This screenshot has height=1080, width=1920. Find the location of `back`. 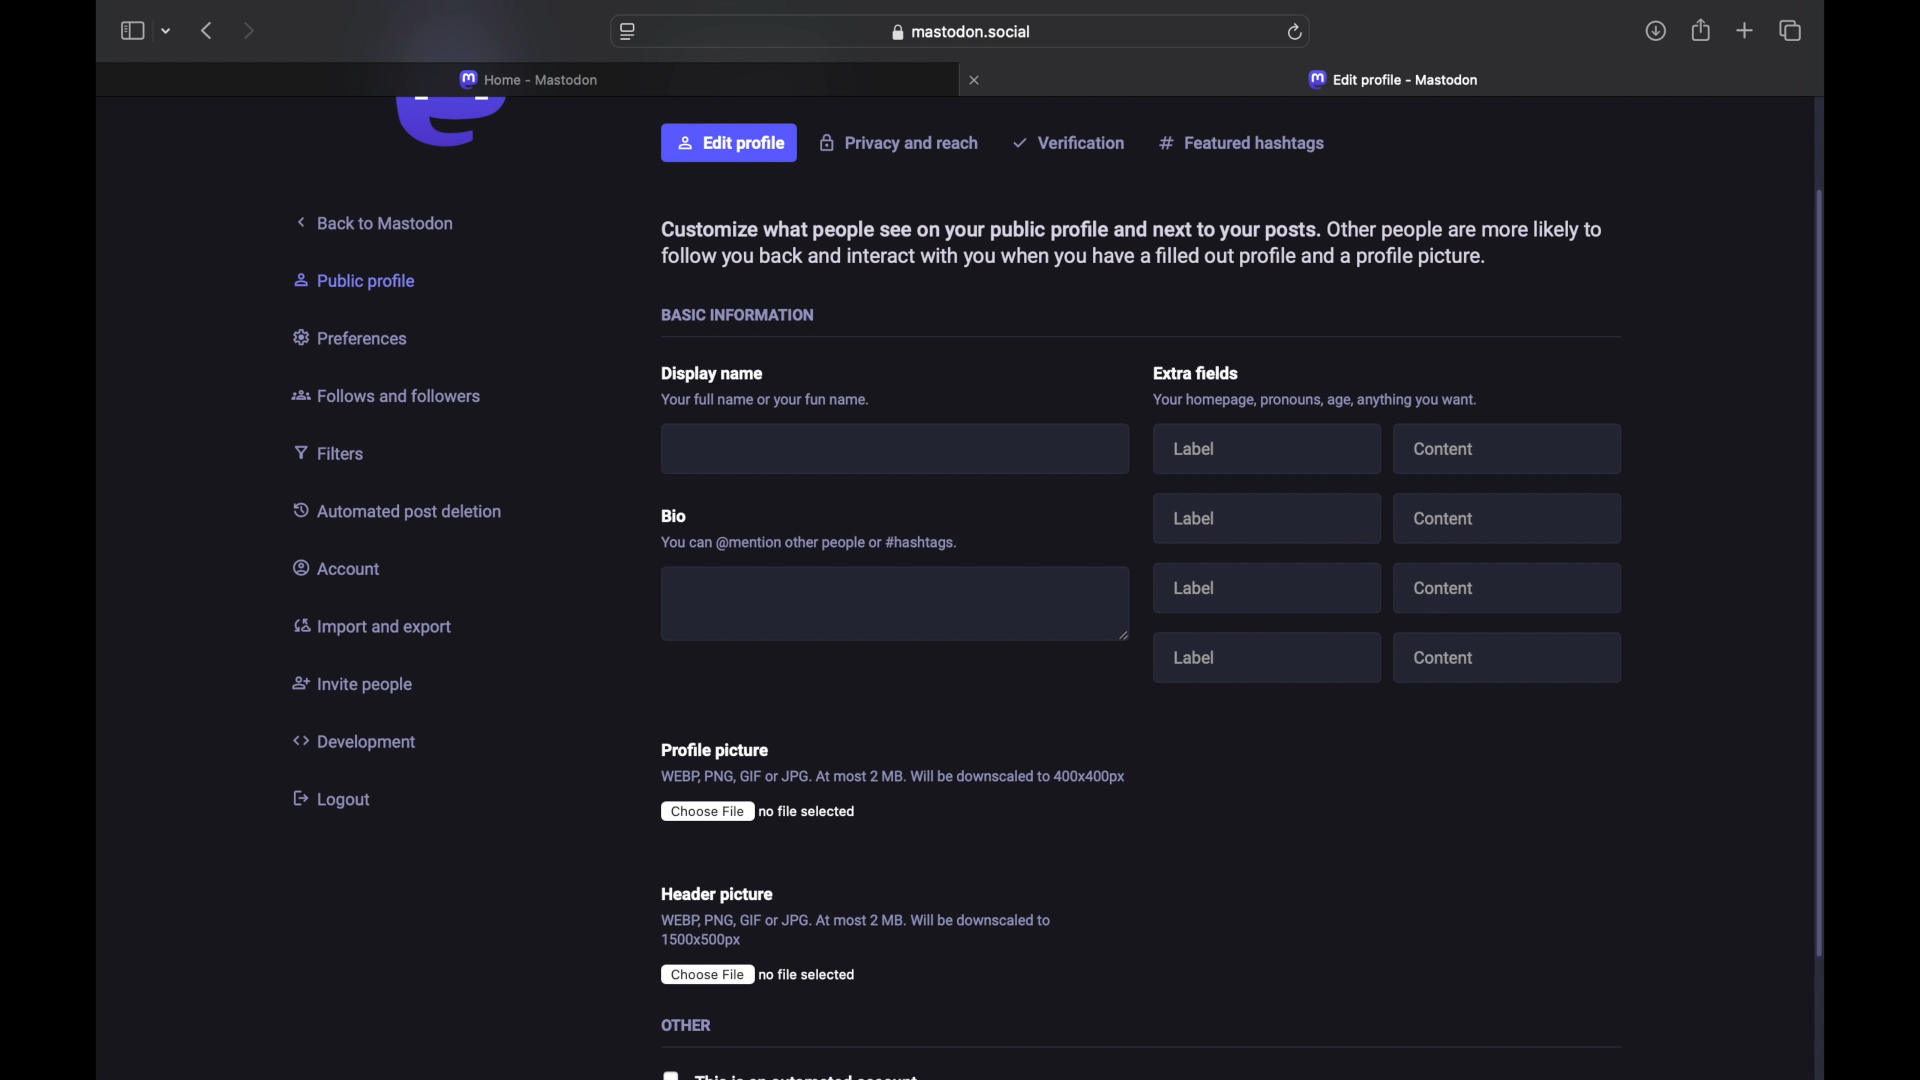

back is located at coordinates (206, 31).